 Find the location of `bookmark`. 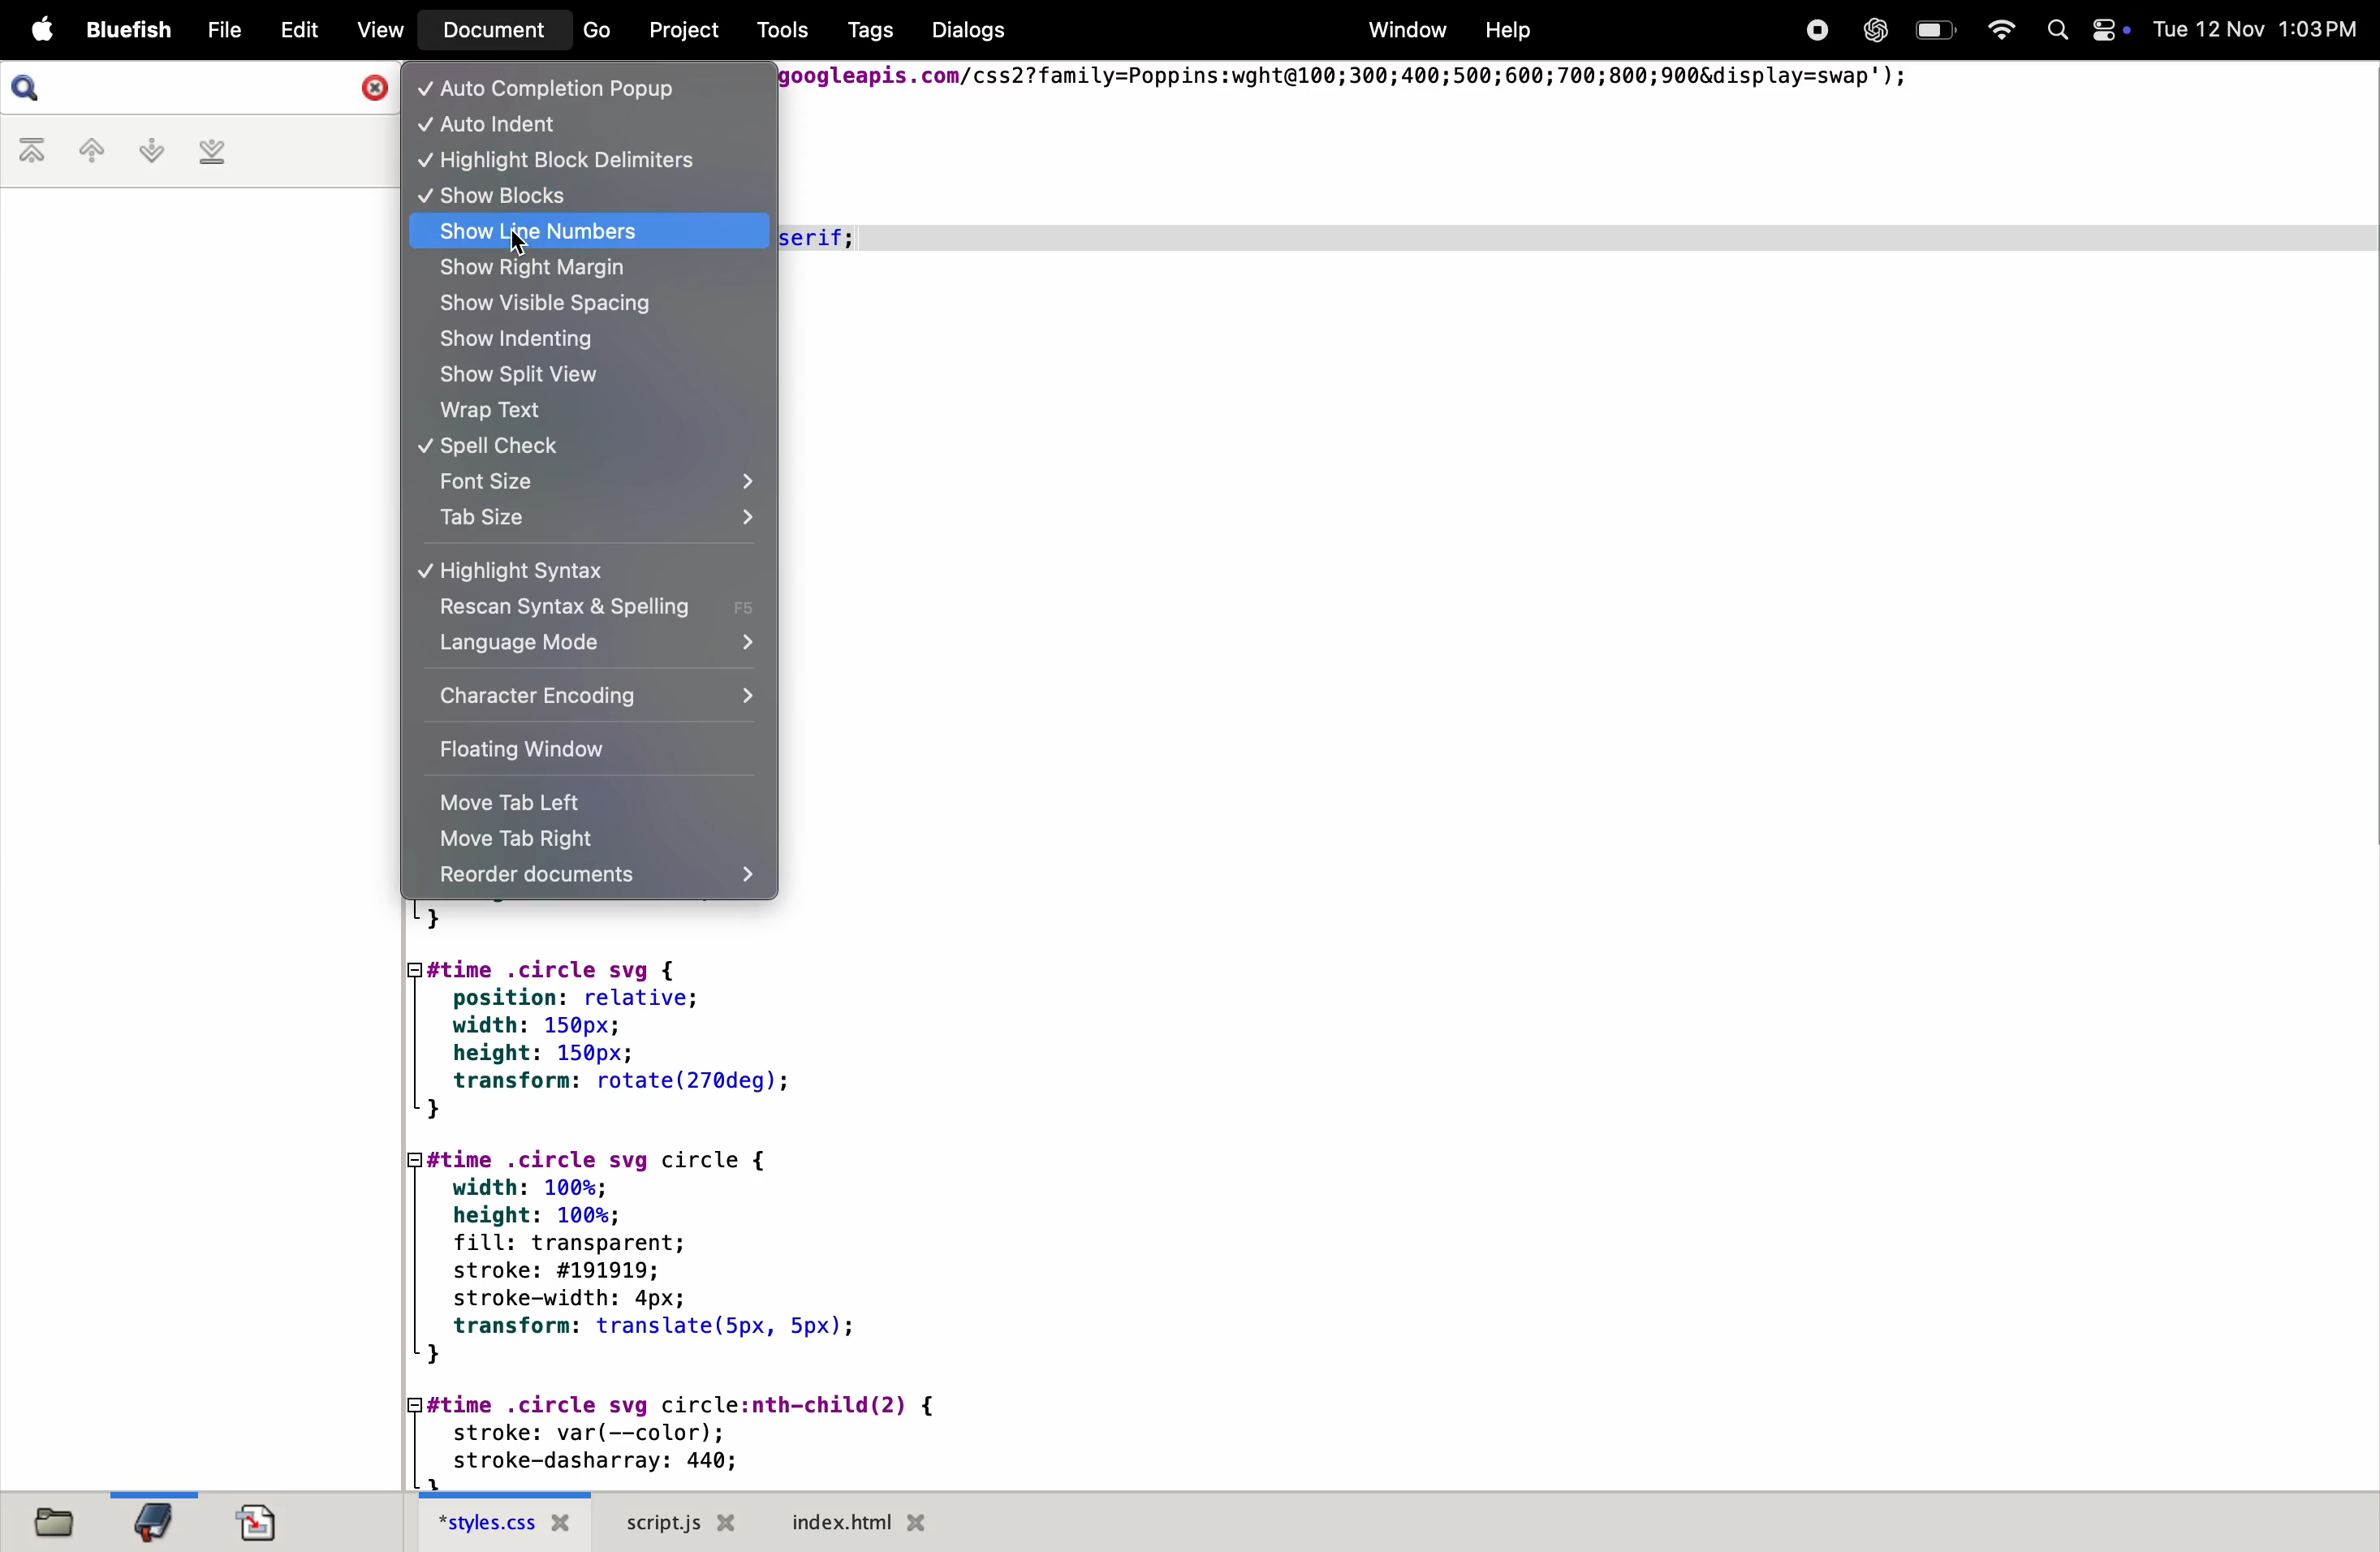

bookmark is located at coordinates (161, 1518).